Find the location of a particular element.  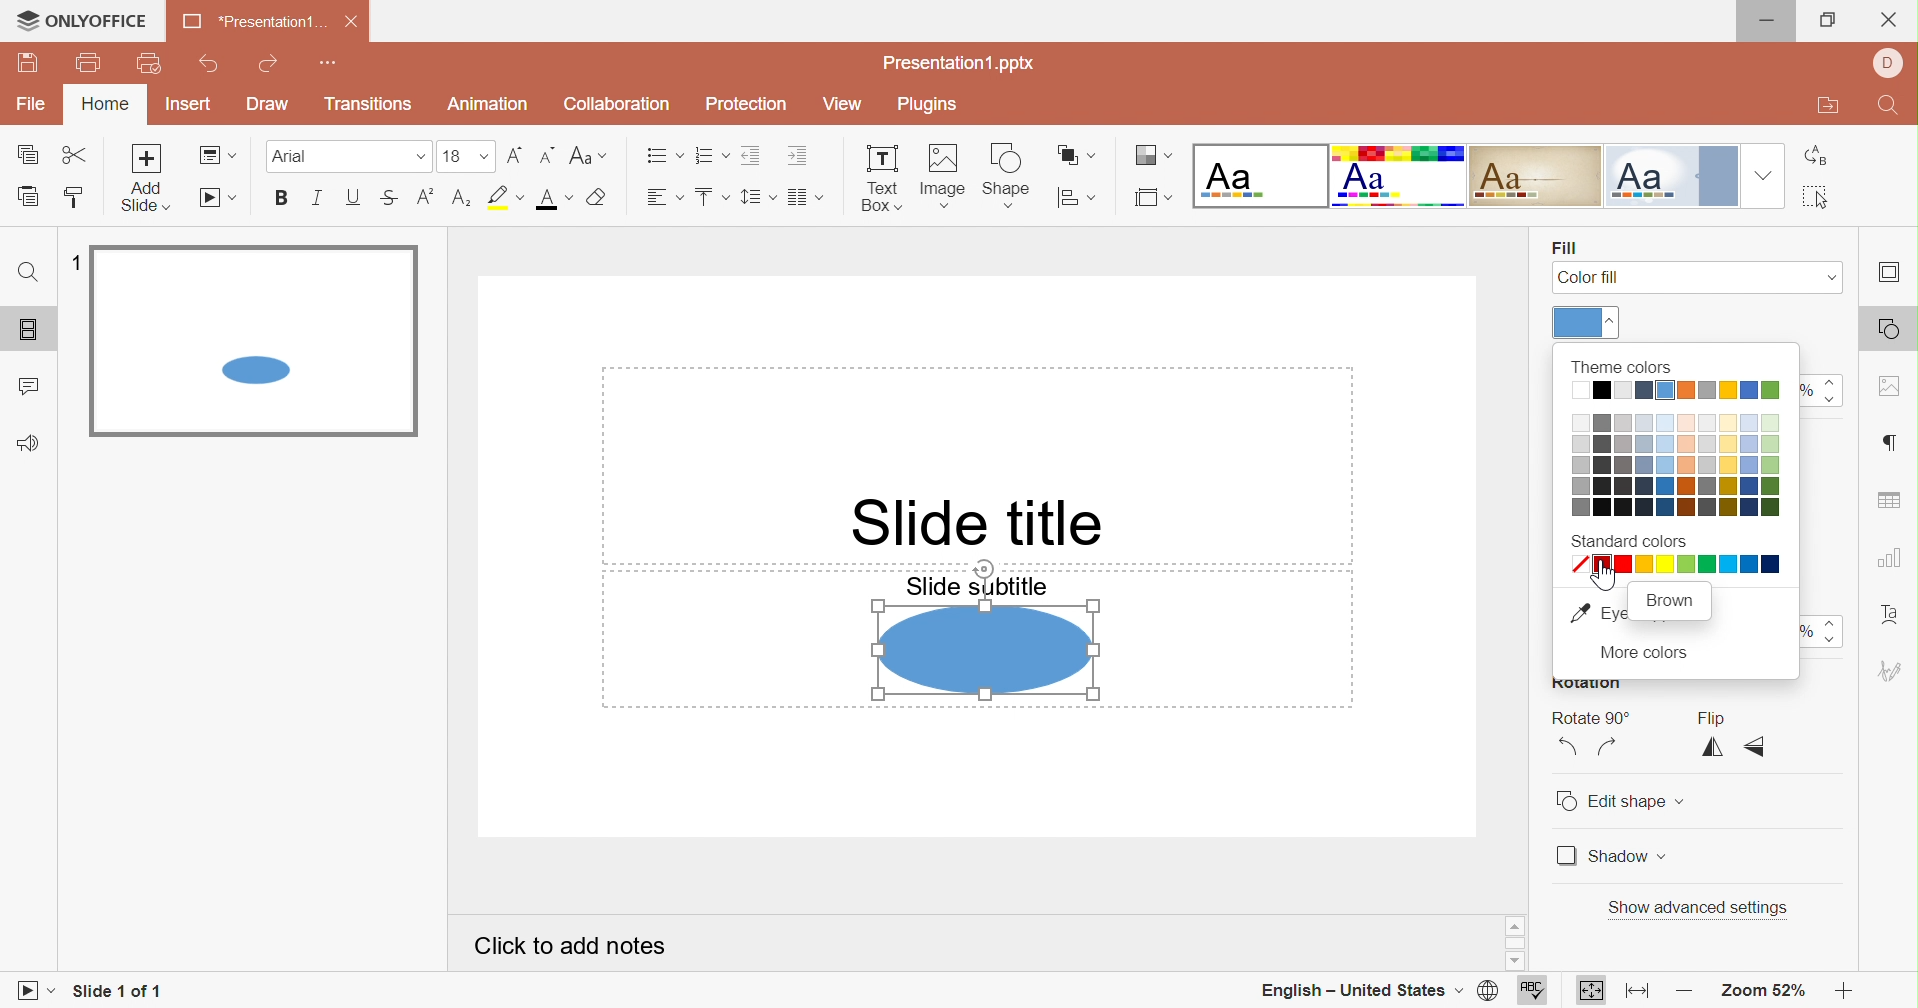

Flip is located at coordinates (1711, 719).